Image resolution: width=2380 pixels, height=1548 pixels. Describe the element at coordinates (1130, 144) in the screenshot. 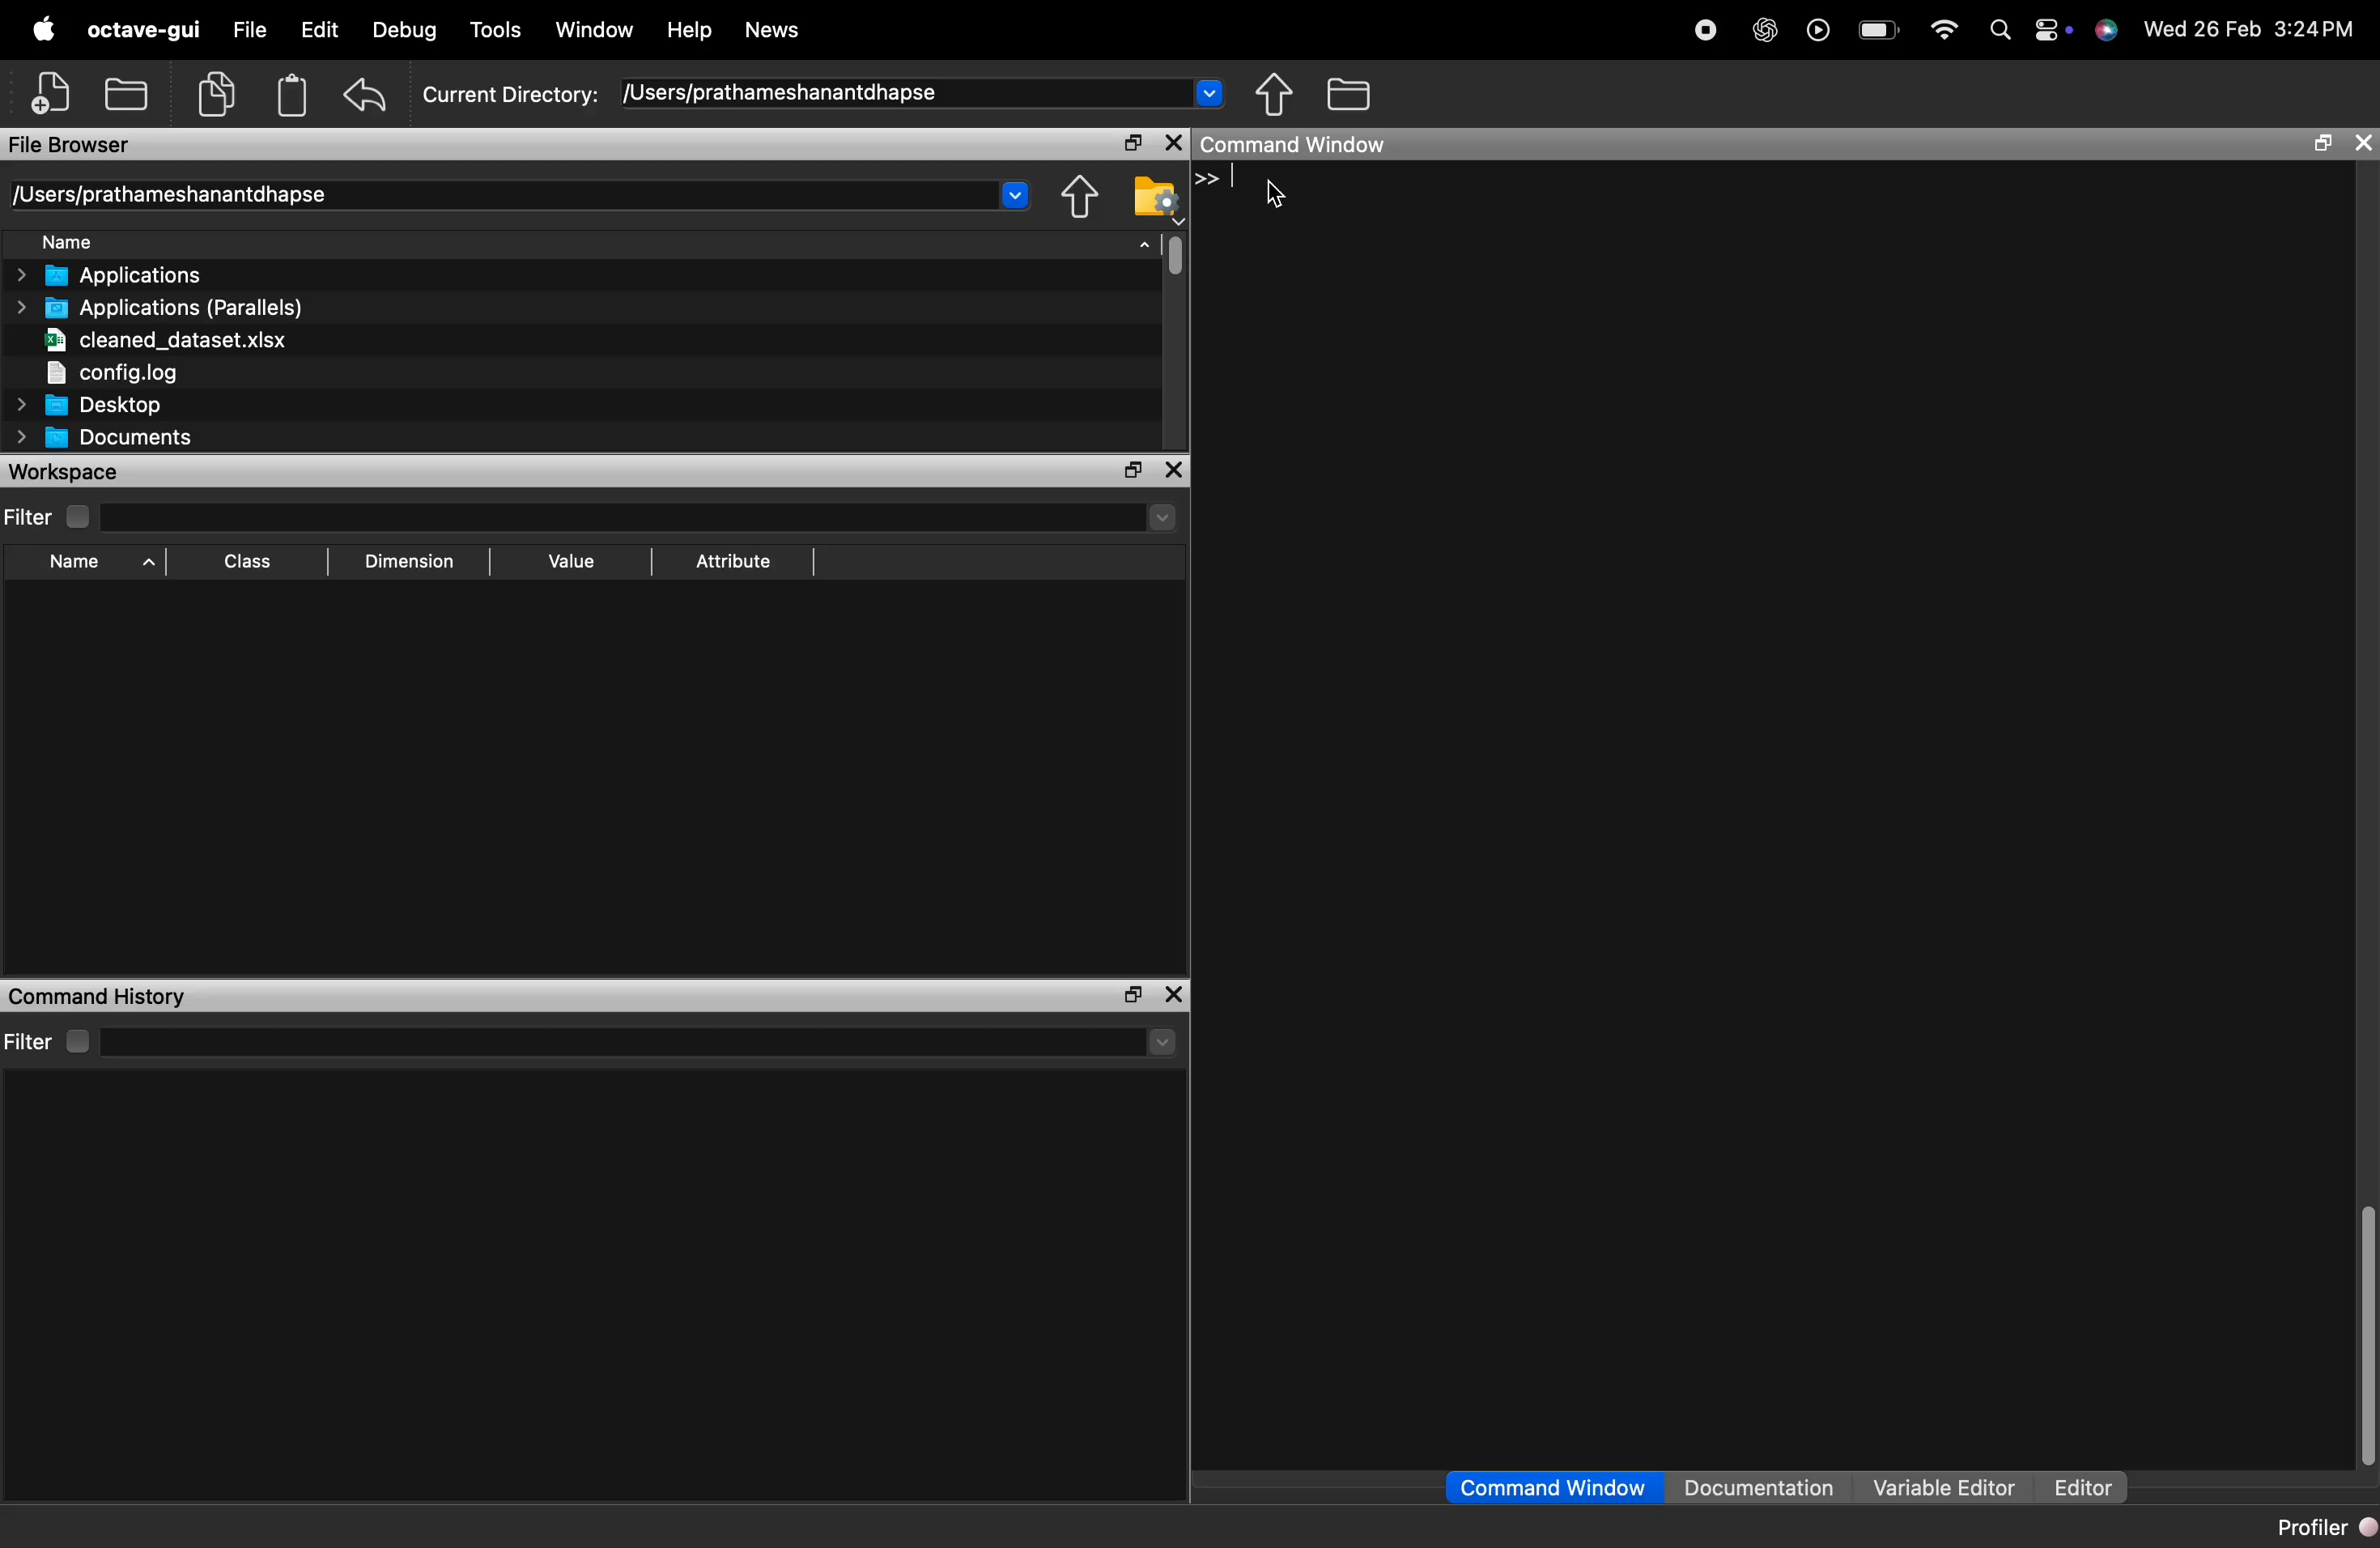

I see `Maximize` at that location.